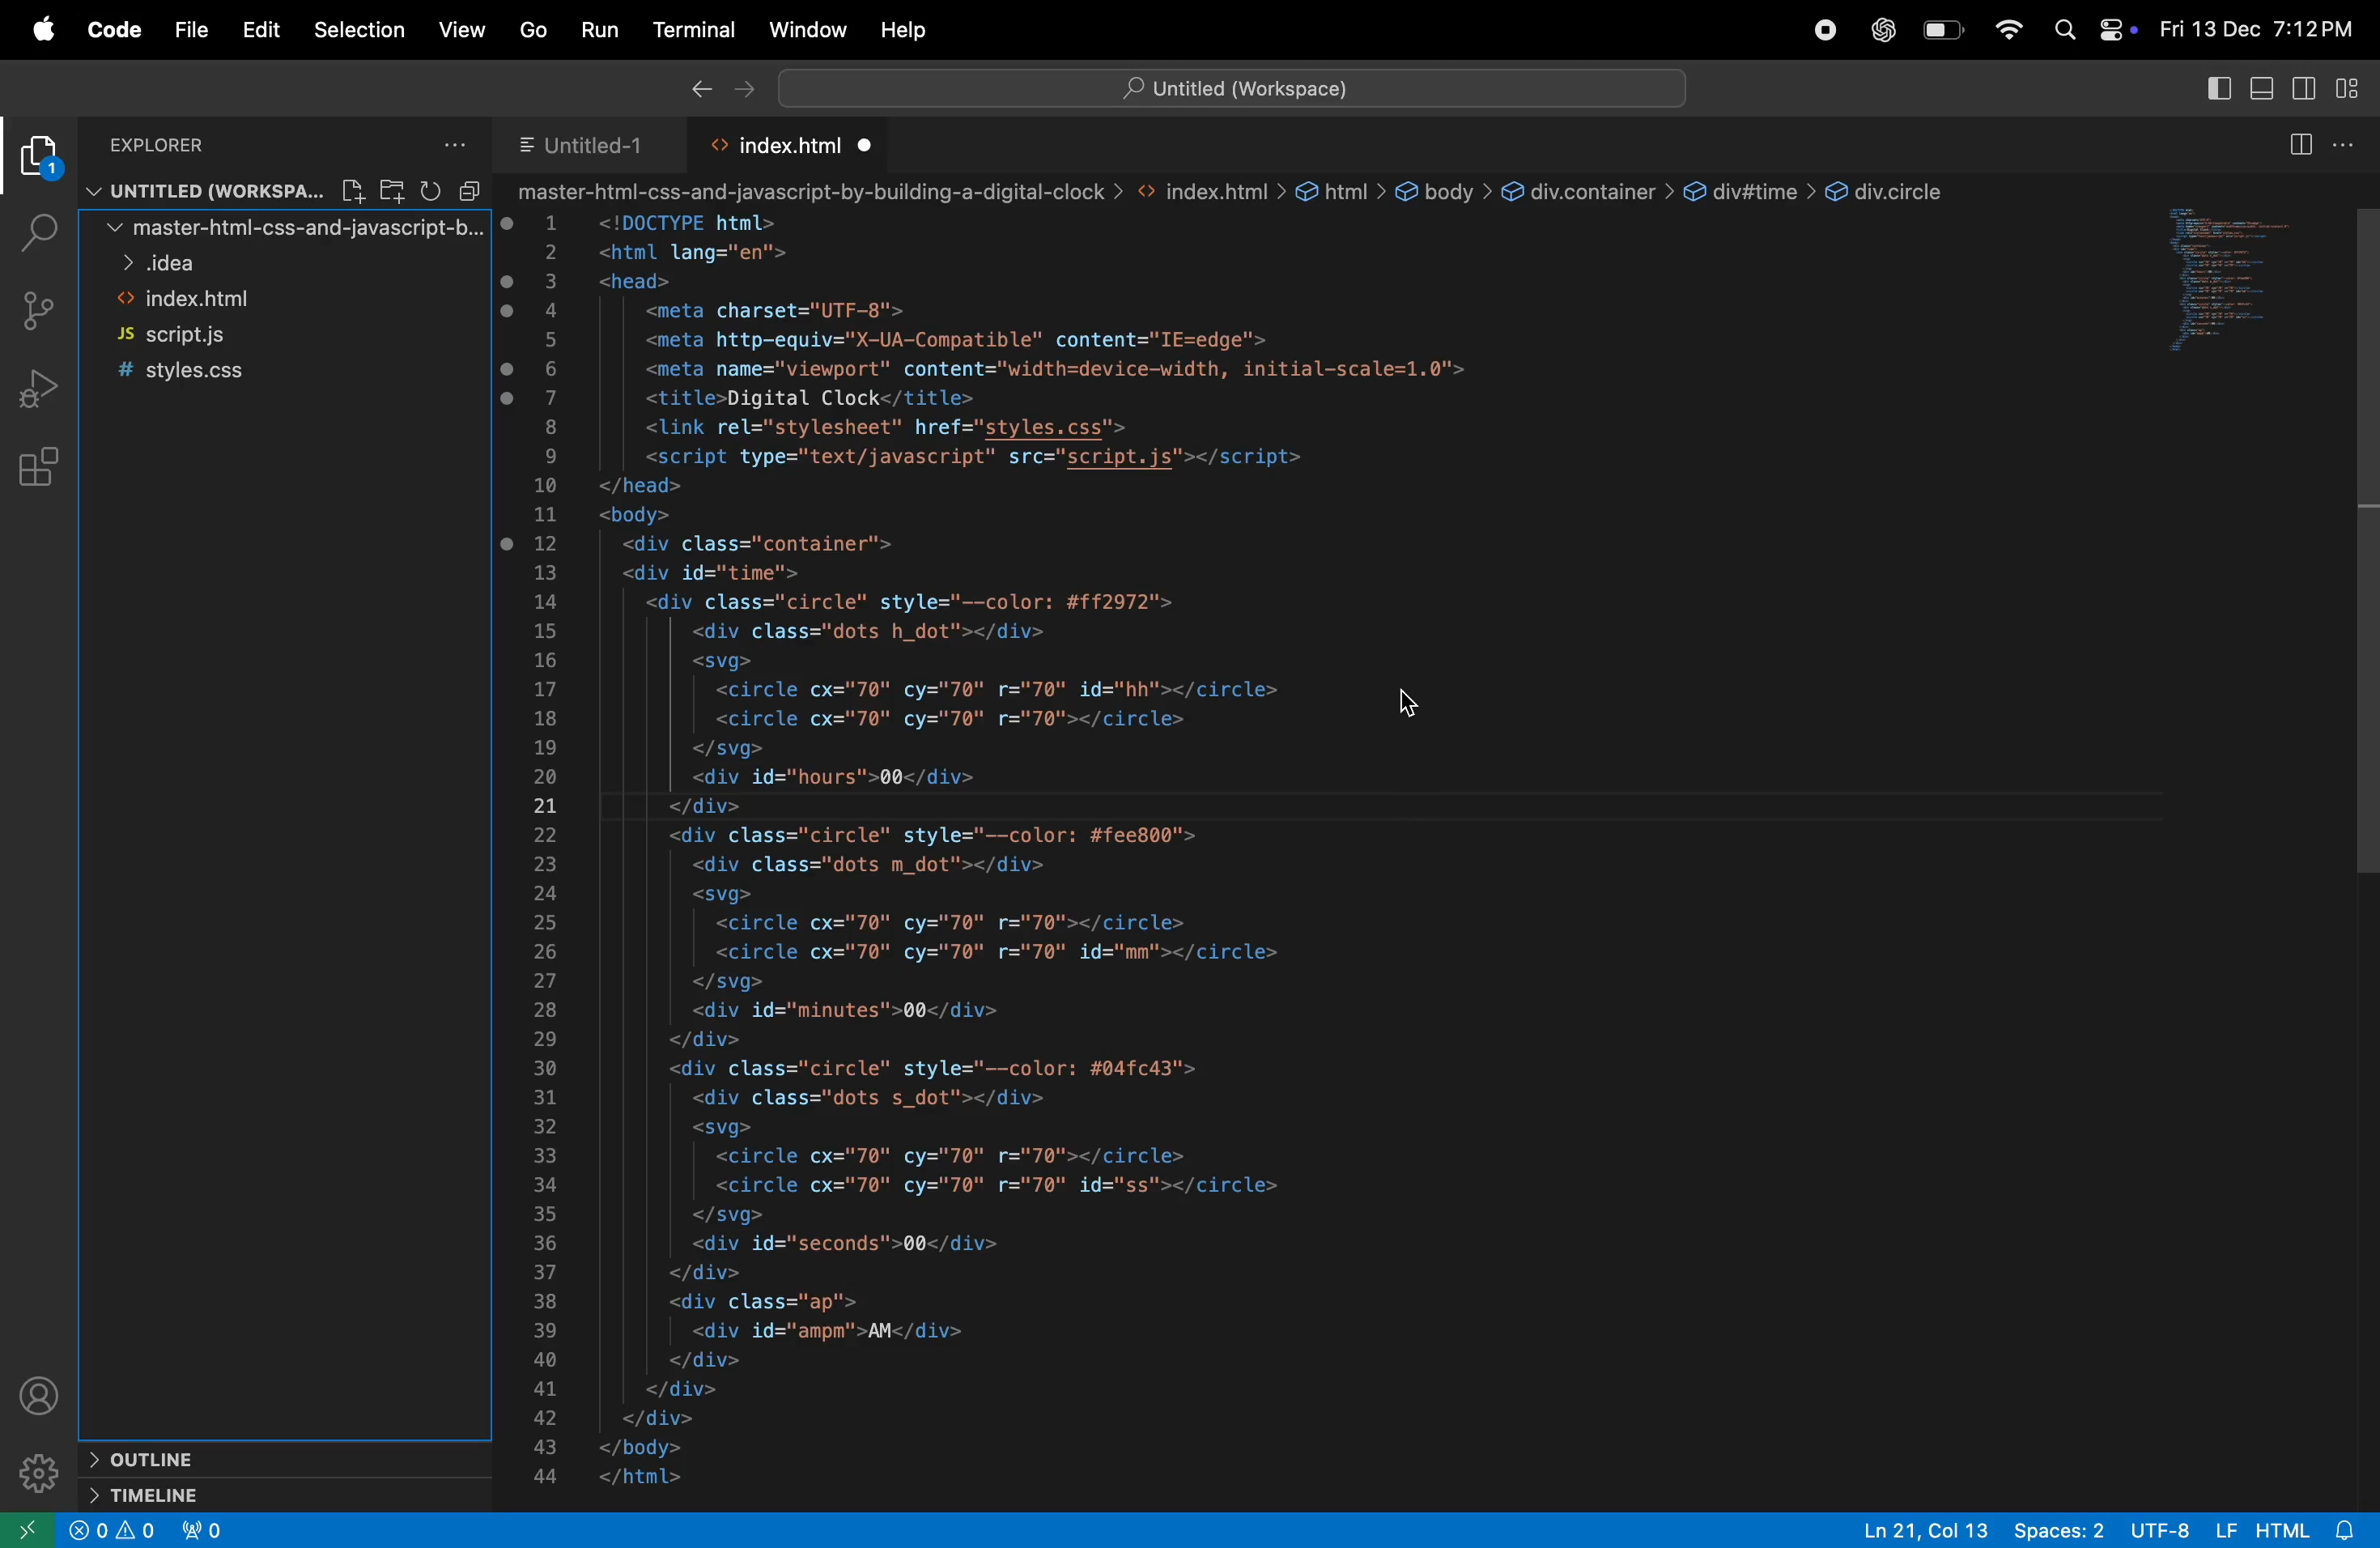  I want to click on collapse file explorer, so click(466, 190).